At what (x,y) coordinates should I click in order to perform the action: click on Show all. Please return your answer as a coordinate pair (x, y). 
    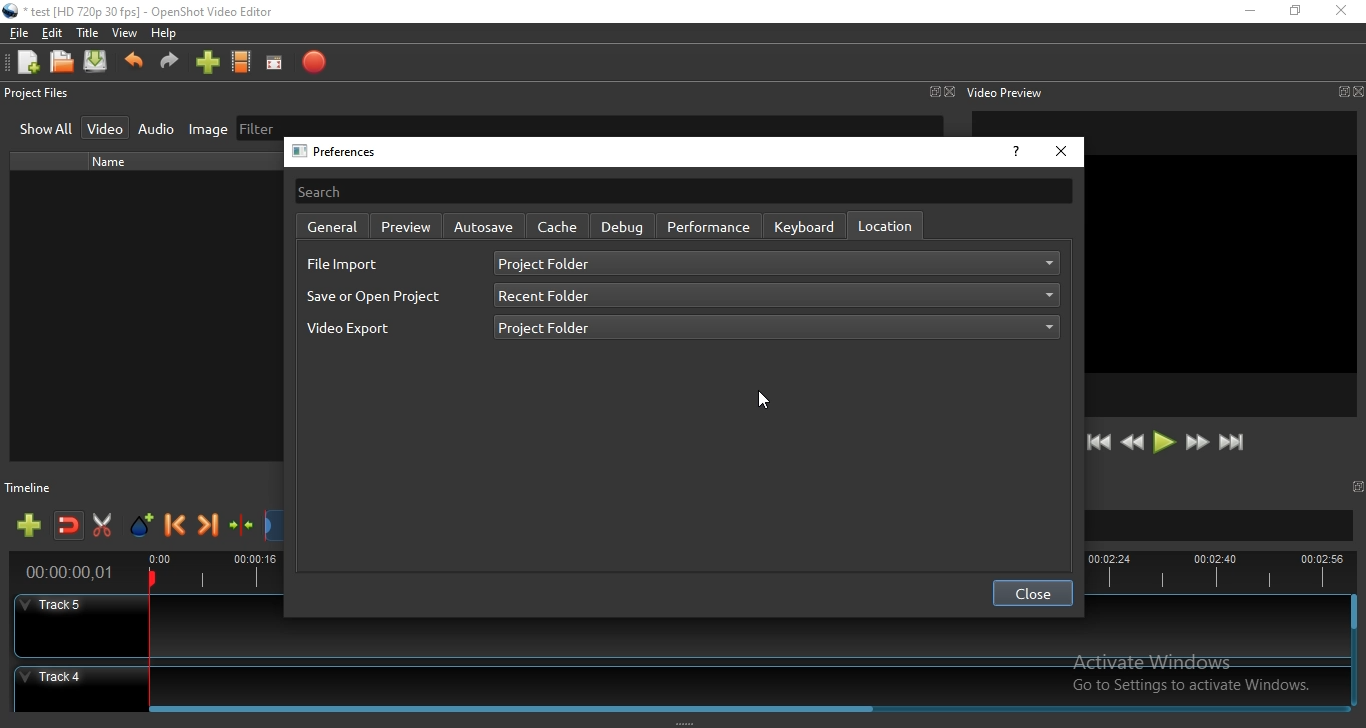
    Looking at the image, I should click on (46, 131).